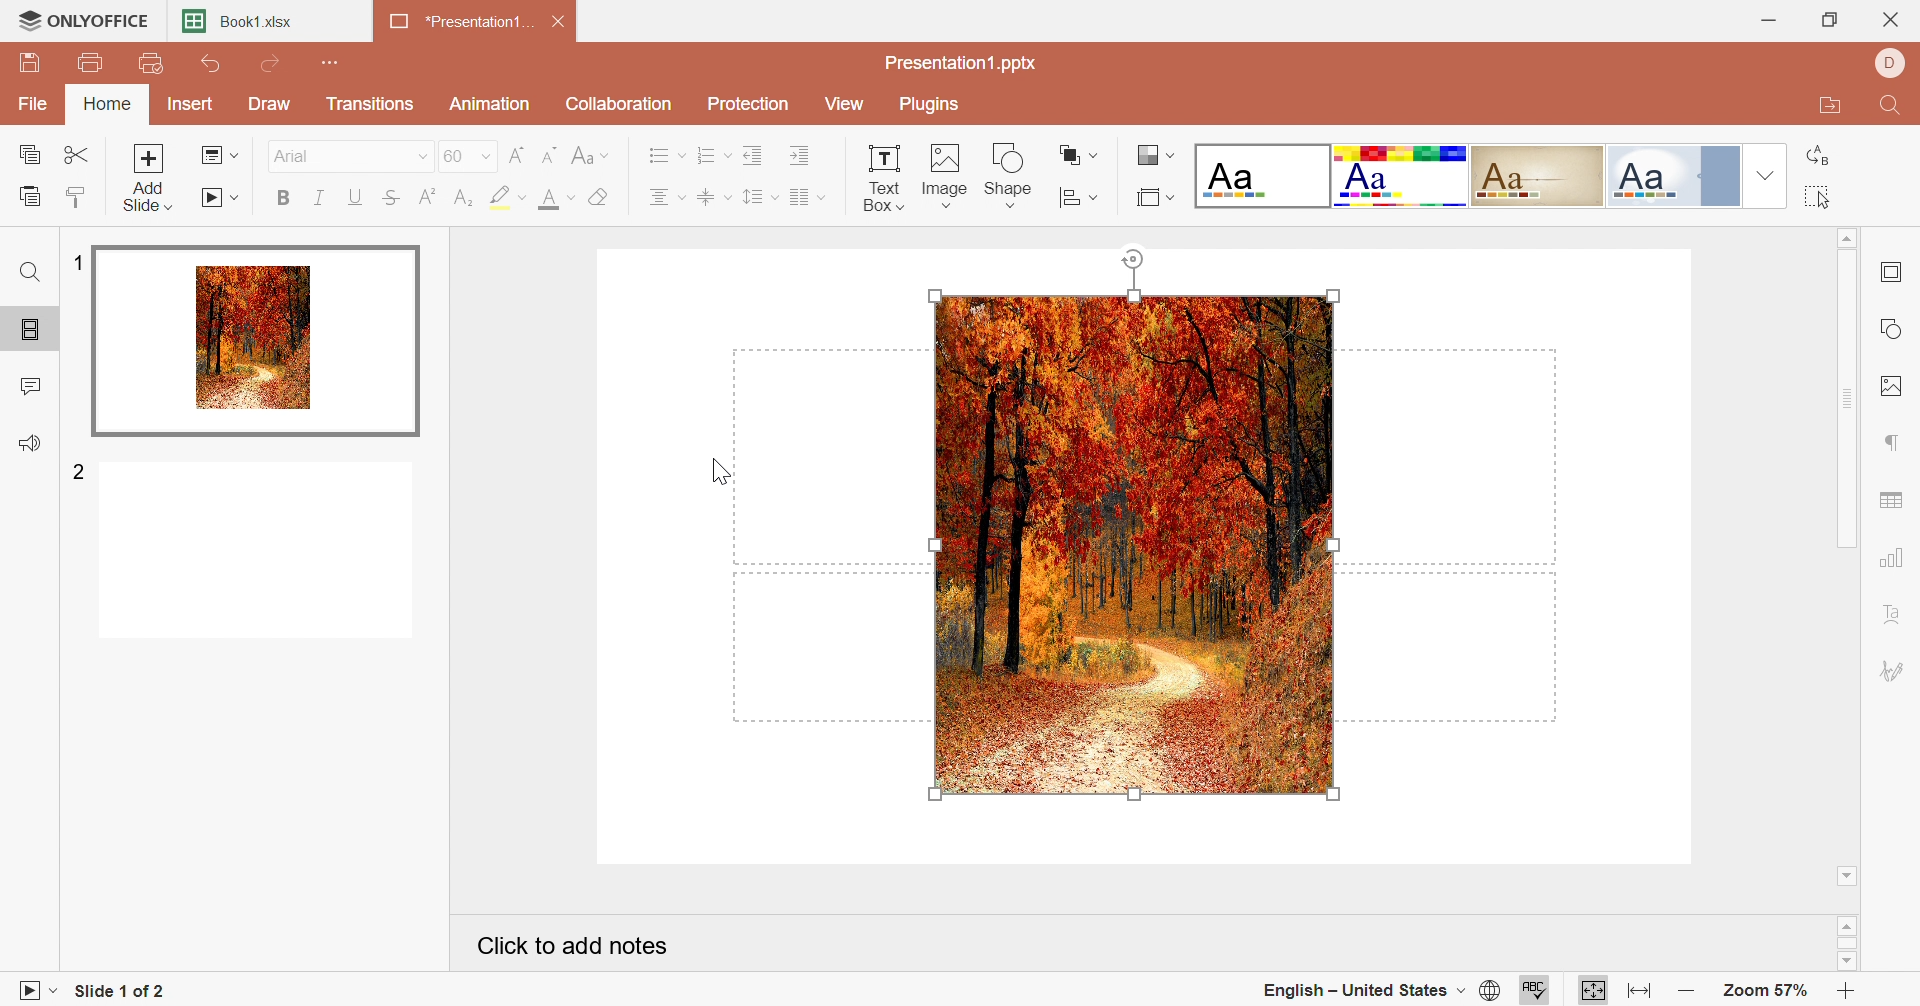 This screenshot has height=1006, width=1920. I want to click on Change slide layout, so click(220, 154).